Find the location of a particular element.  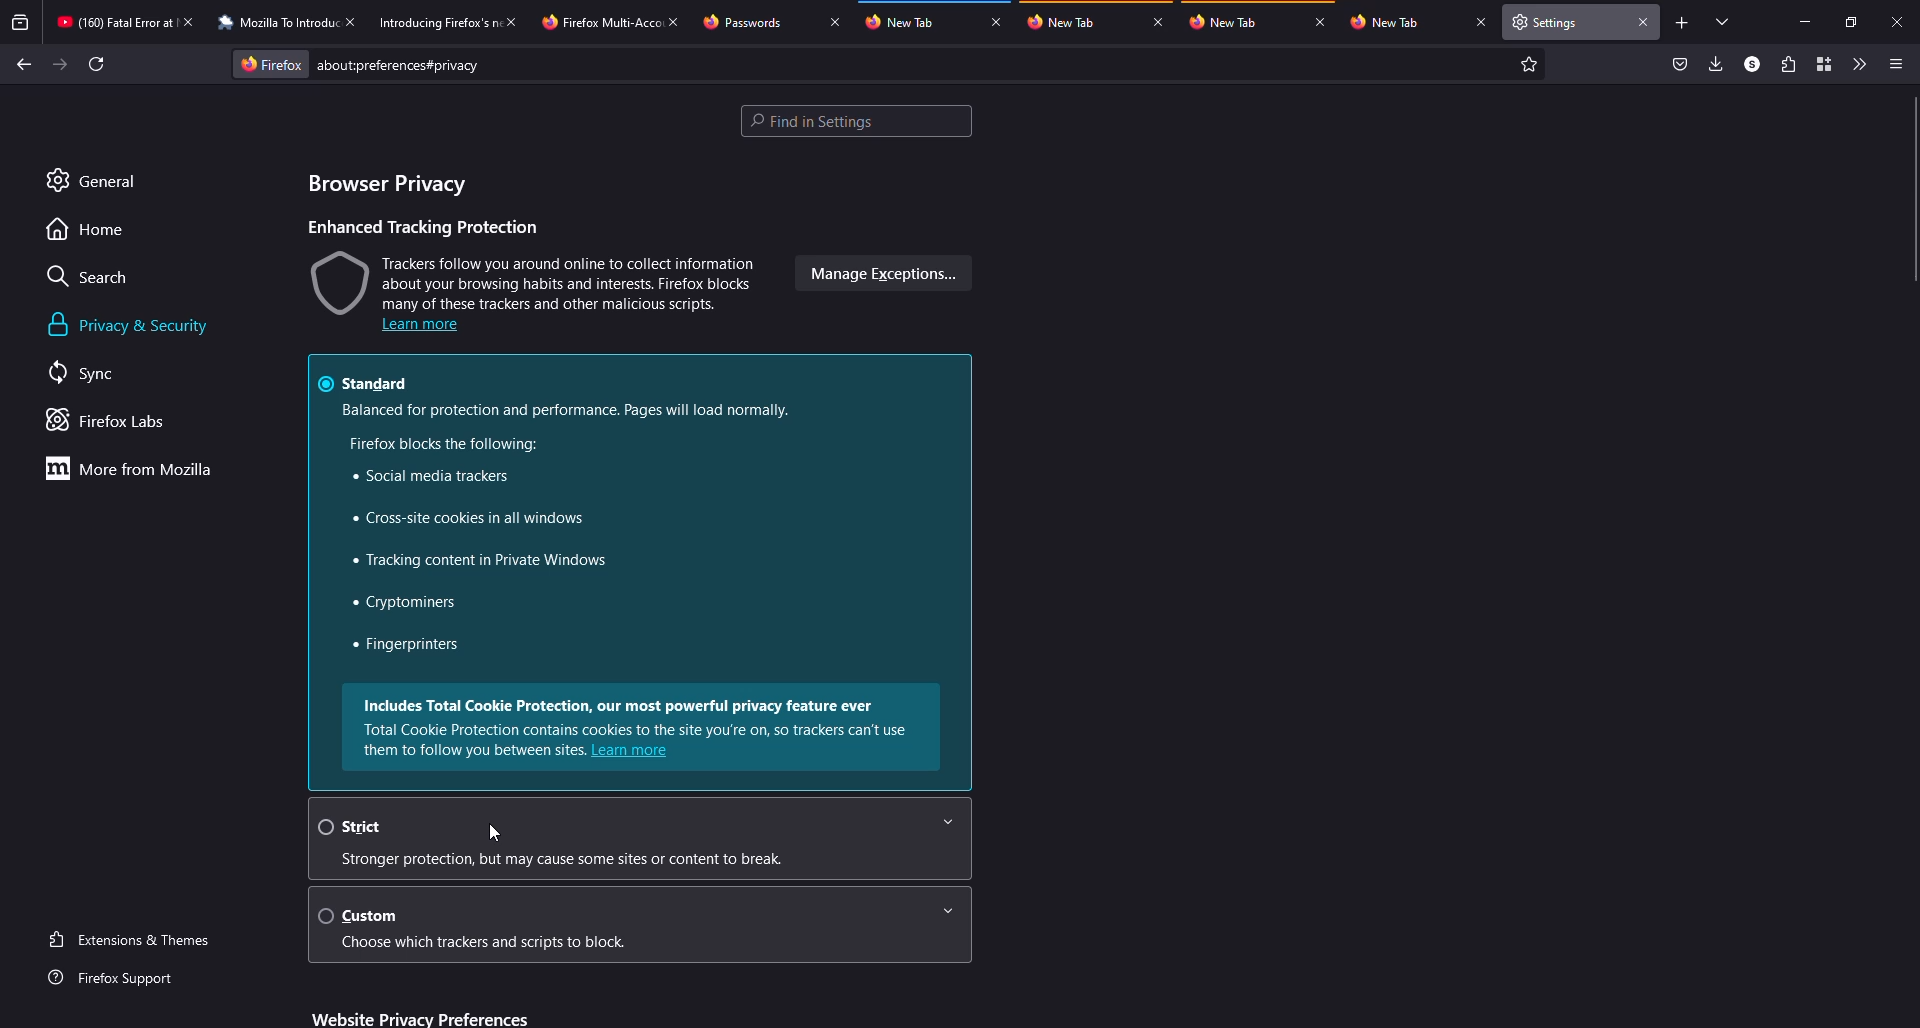

strict is located at coordinates (367, 827).